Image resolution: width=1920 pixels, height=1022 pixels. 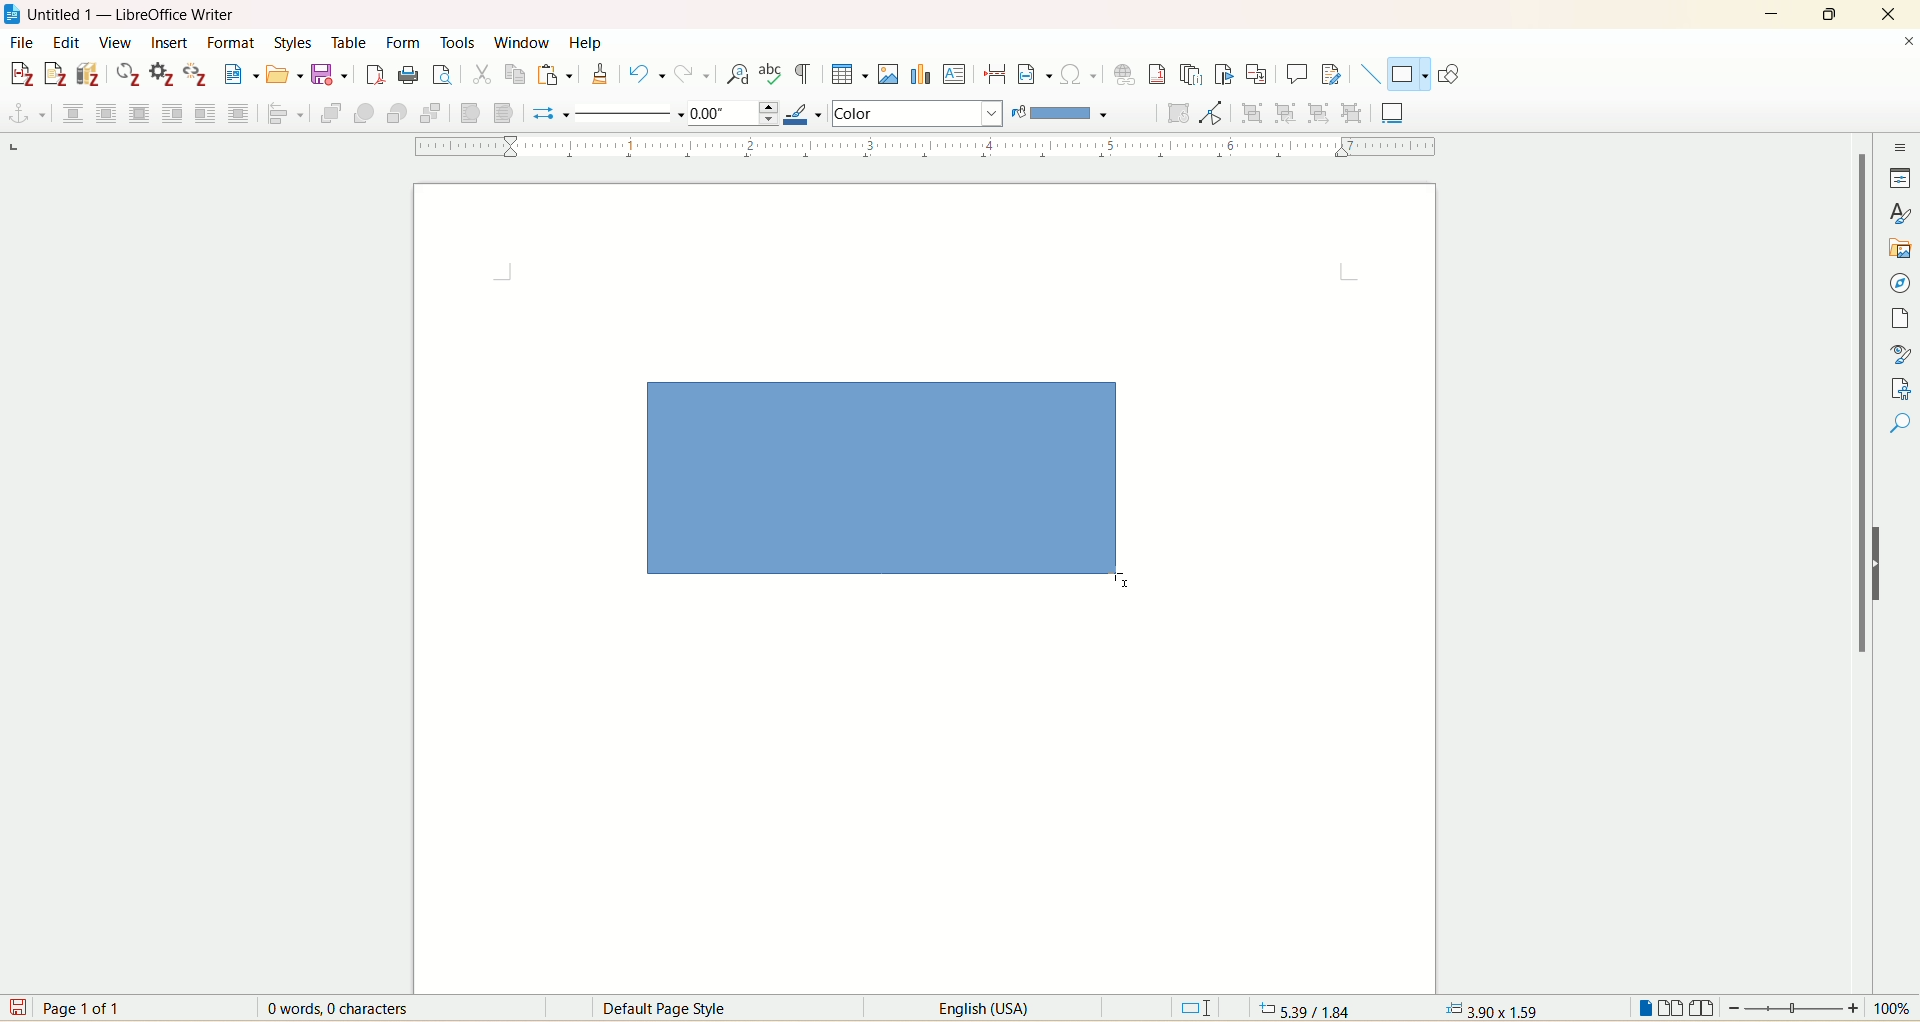 What do you see at coordinates (396, 114) in the screenshot?
I see `back one` at bounding box center [396, 114].